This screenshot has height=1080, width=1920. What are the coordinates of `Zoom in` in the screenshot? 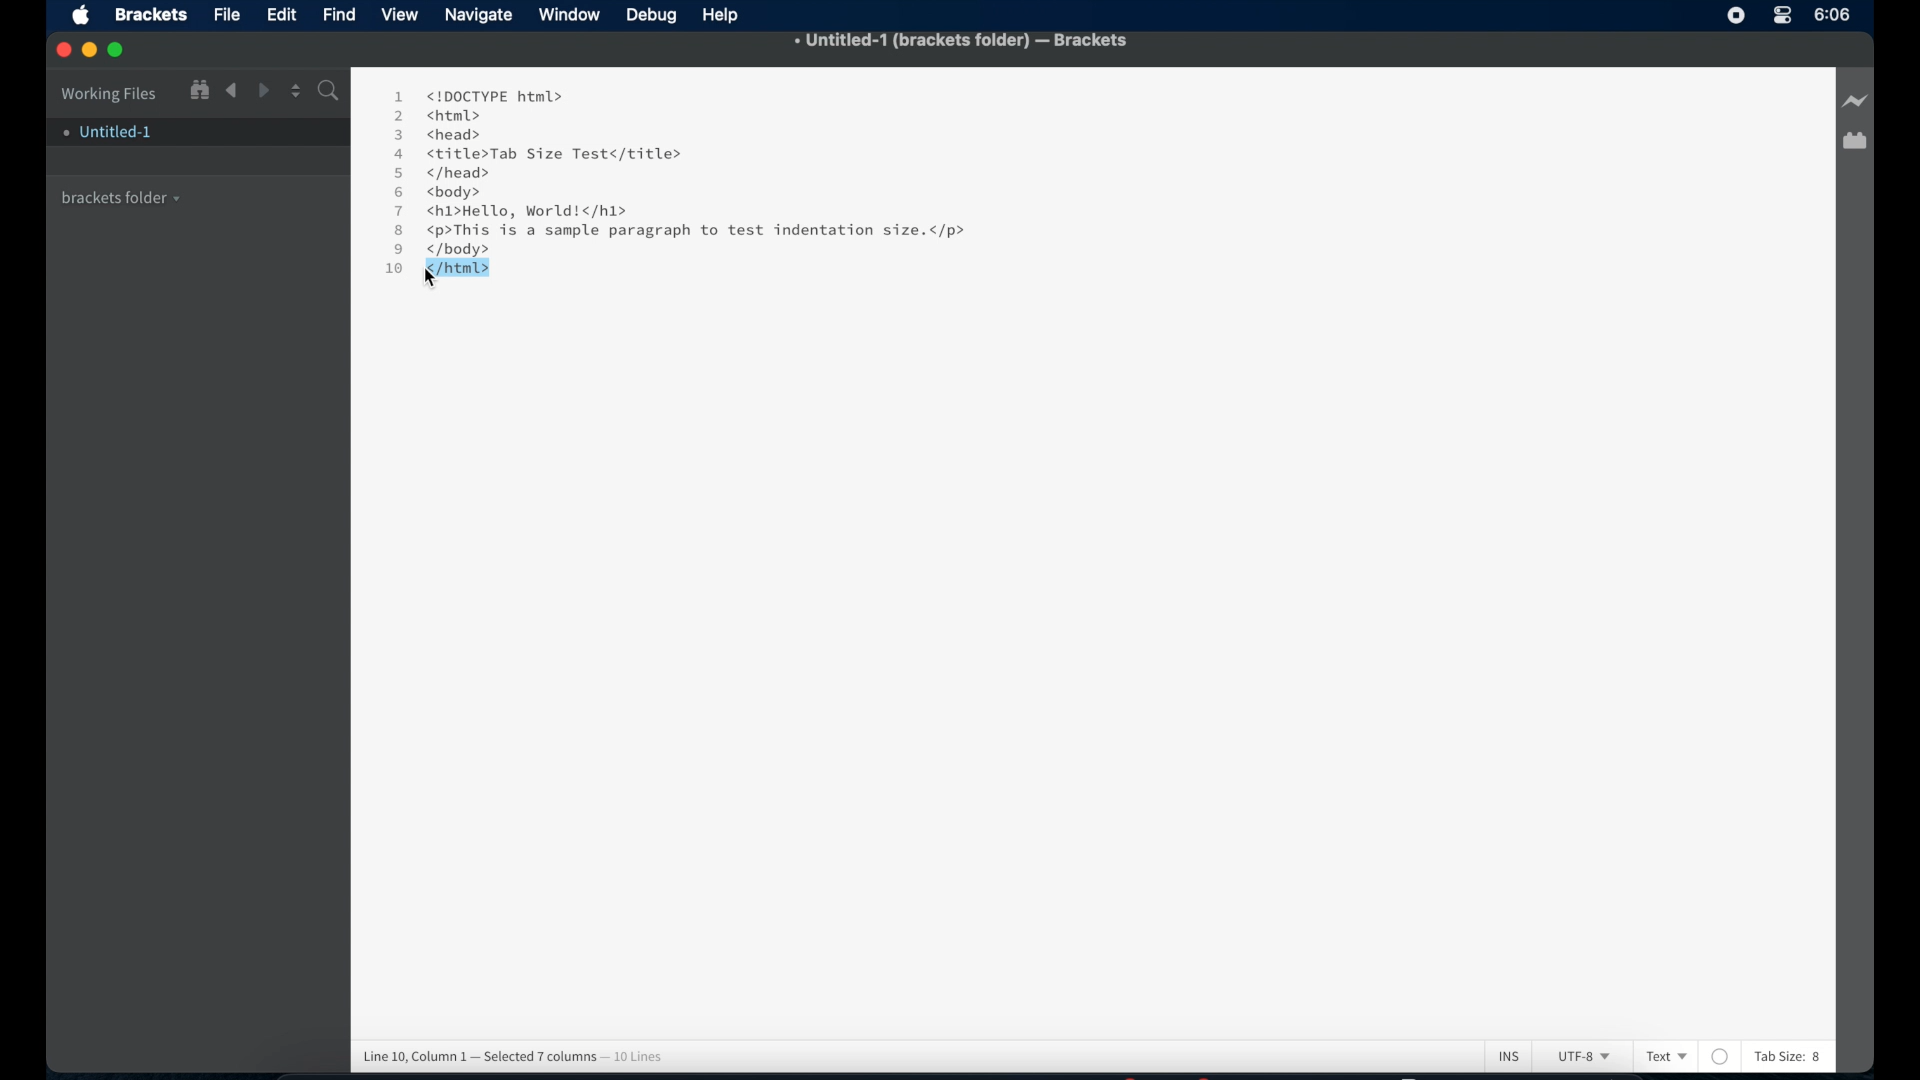 It's located at (198, 89).